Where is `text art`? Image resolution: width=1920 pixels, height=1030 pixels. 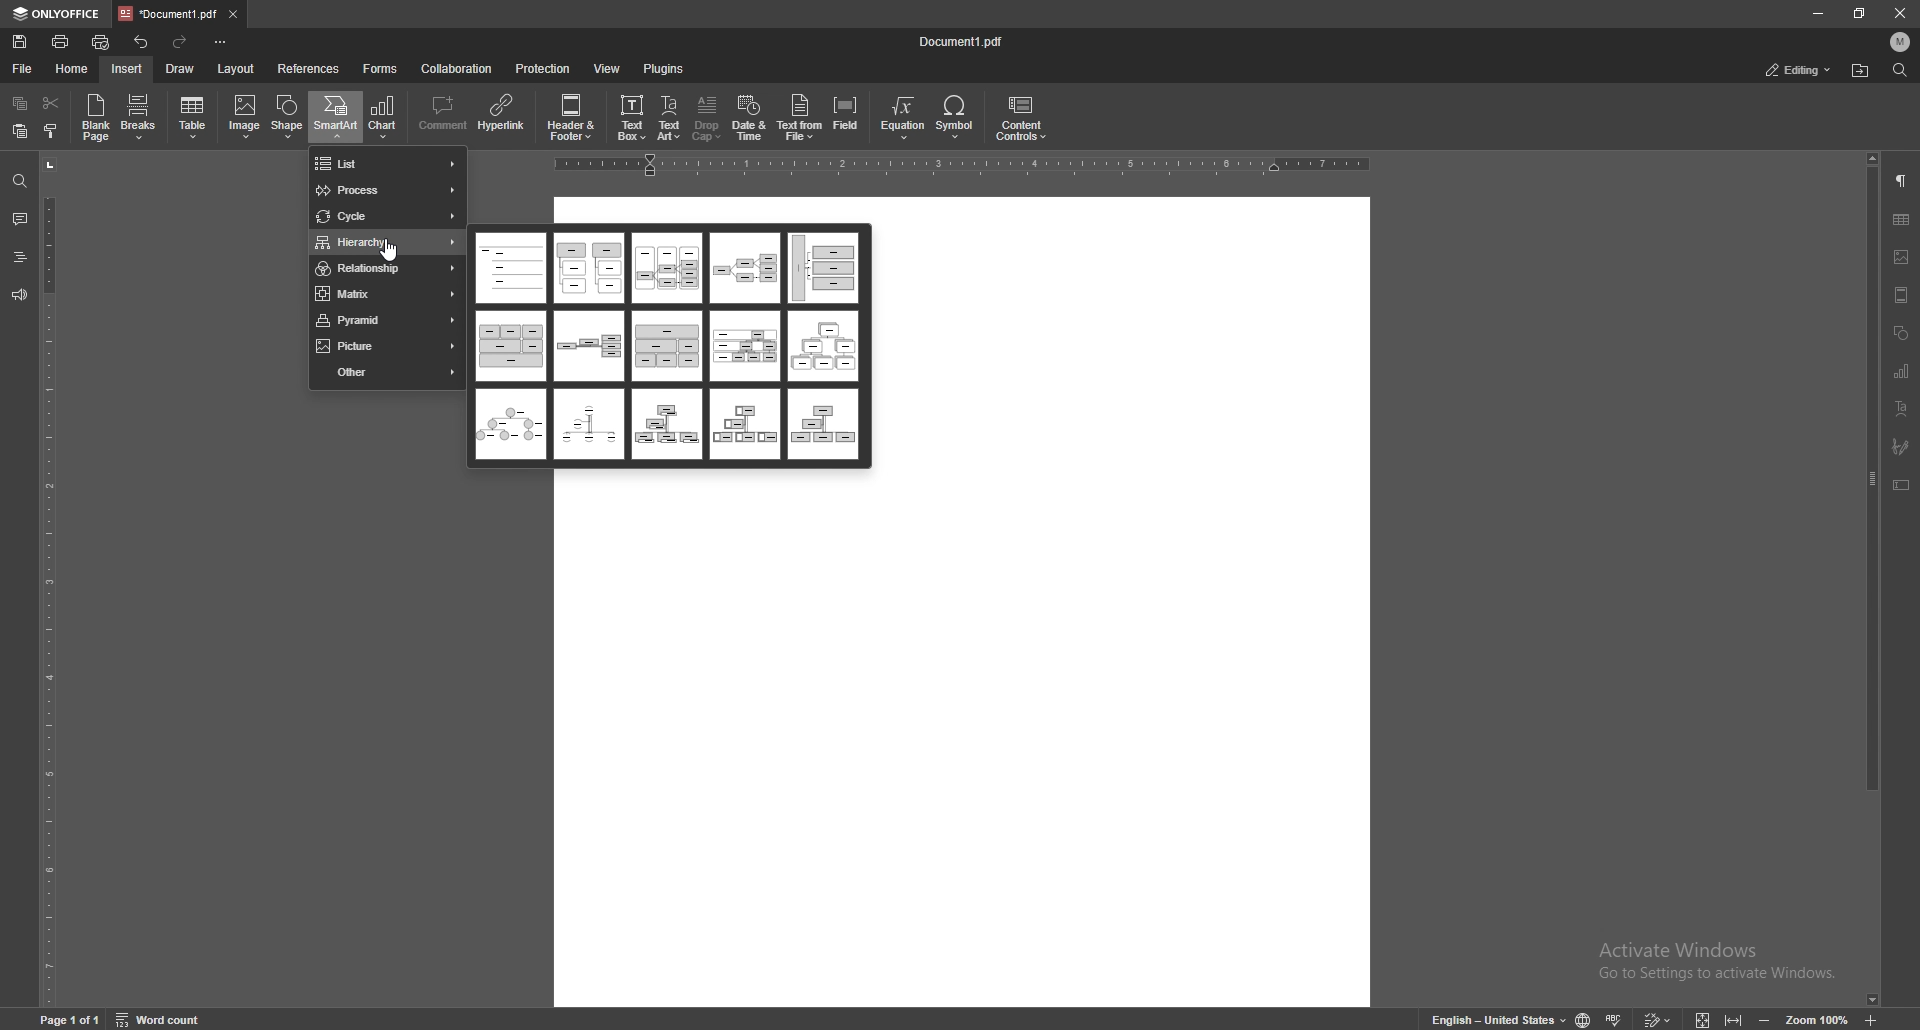 text art is located at coordinates (1902, 407).